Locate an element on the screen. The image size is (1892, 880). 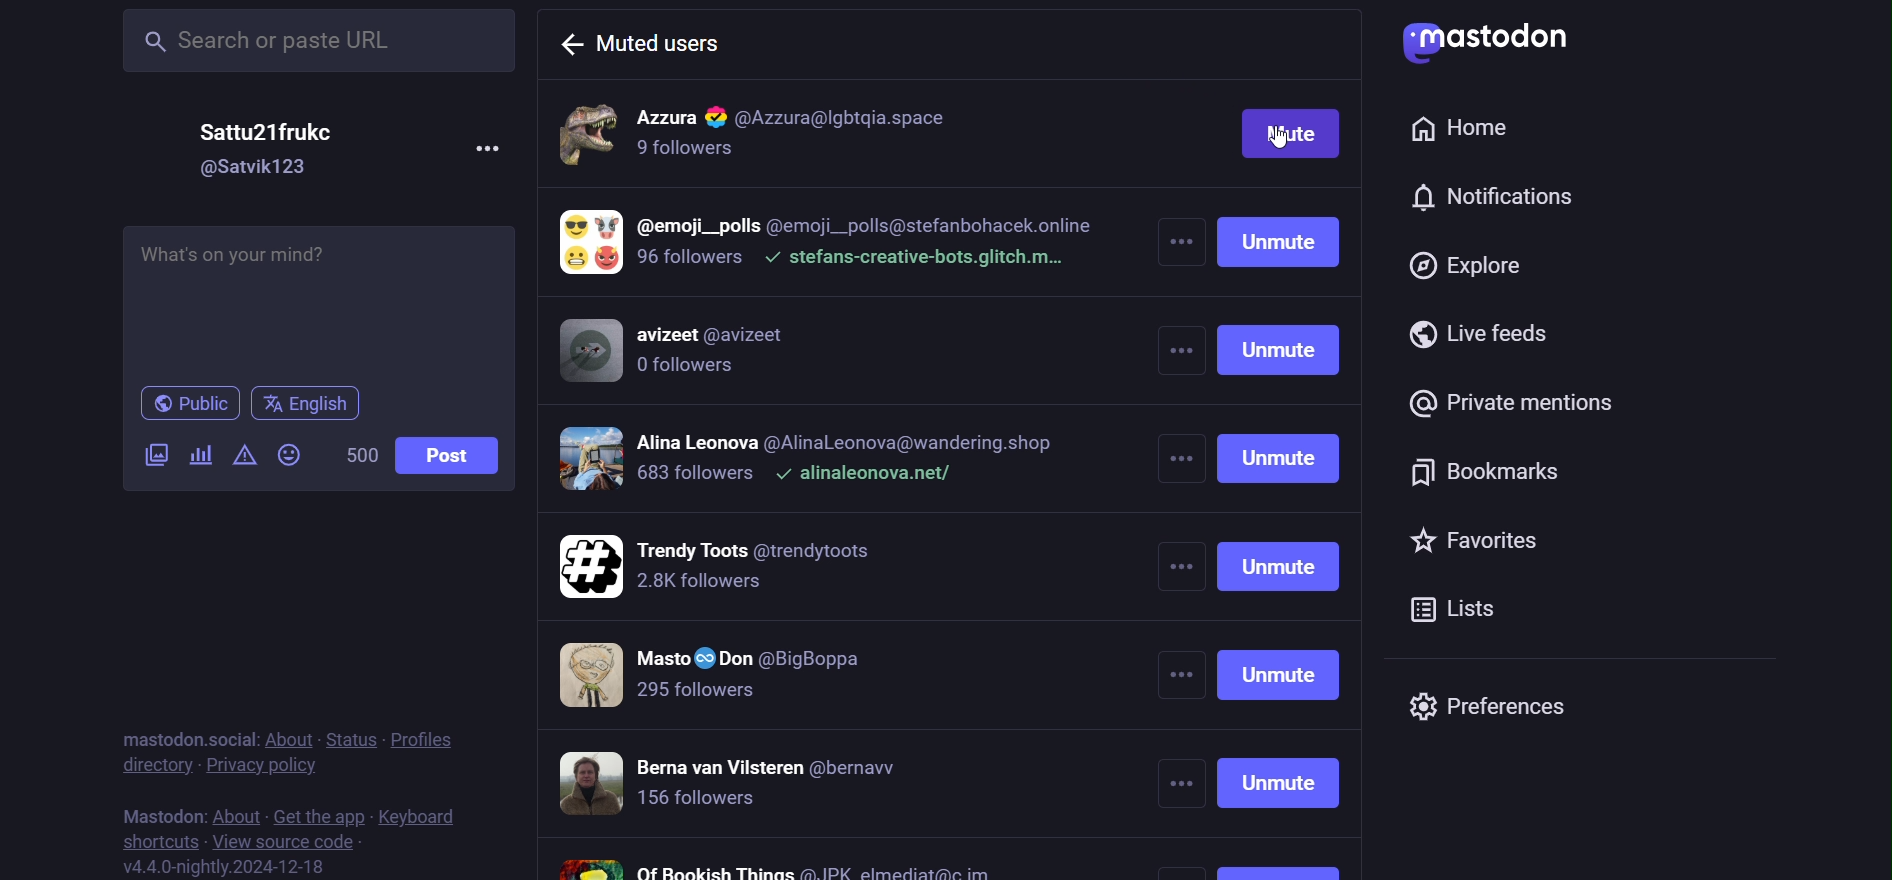
emoji is located at coordinates (288, 454).